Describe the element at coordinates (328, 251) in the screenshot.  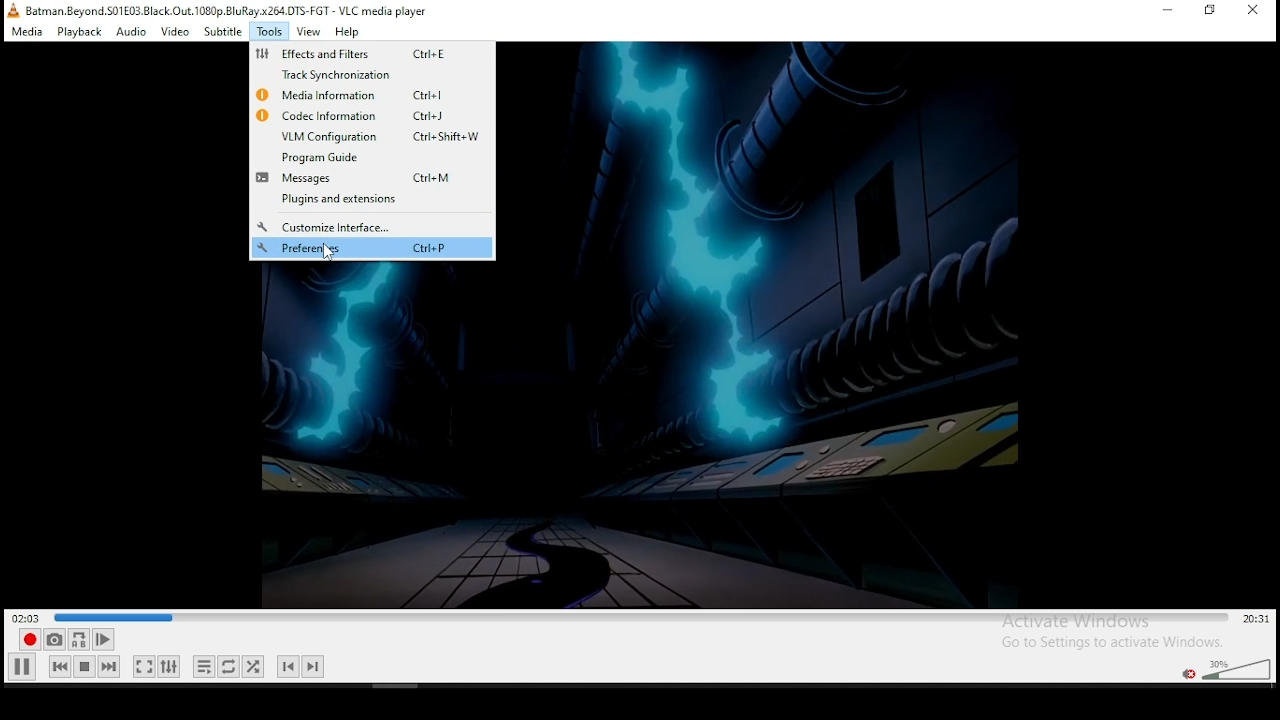
I see `Cursor` at that location.